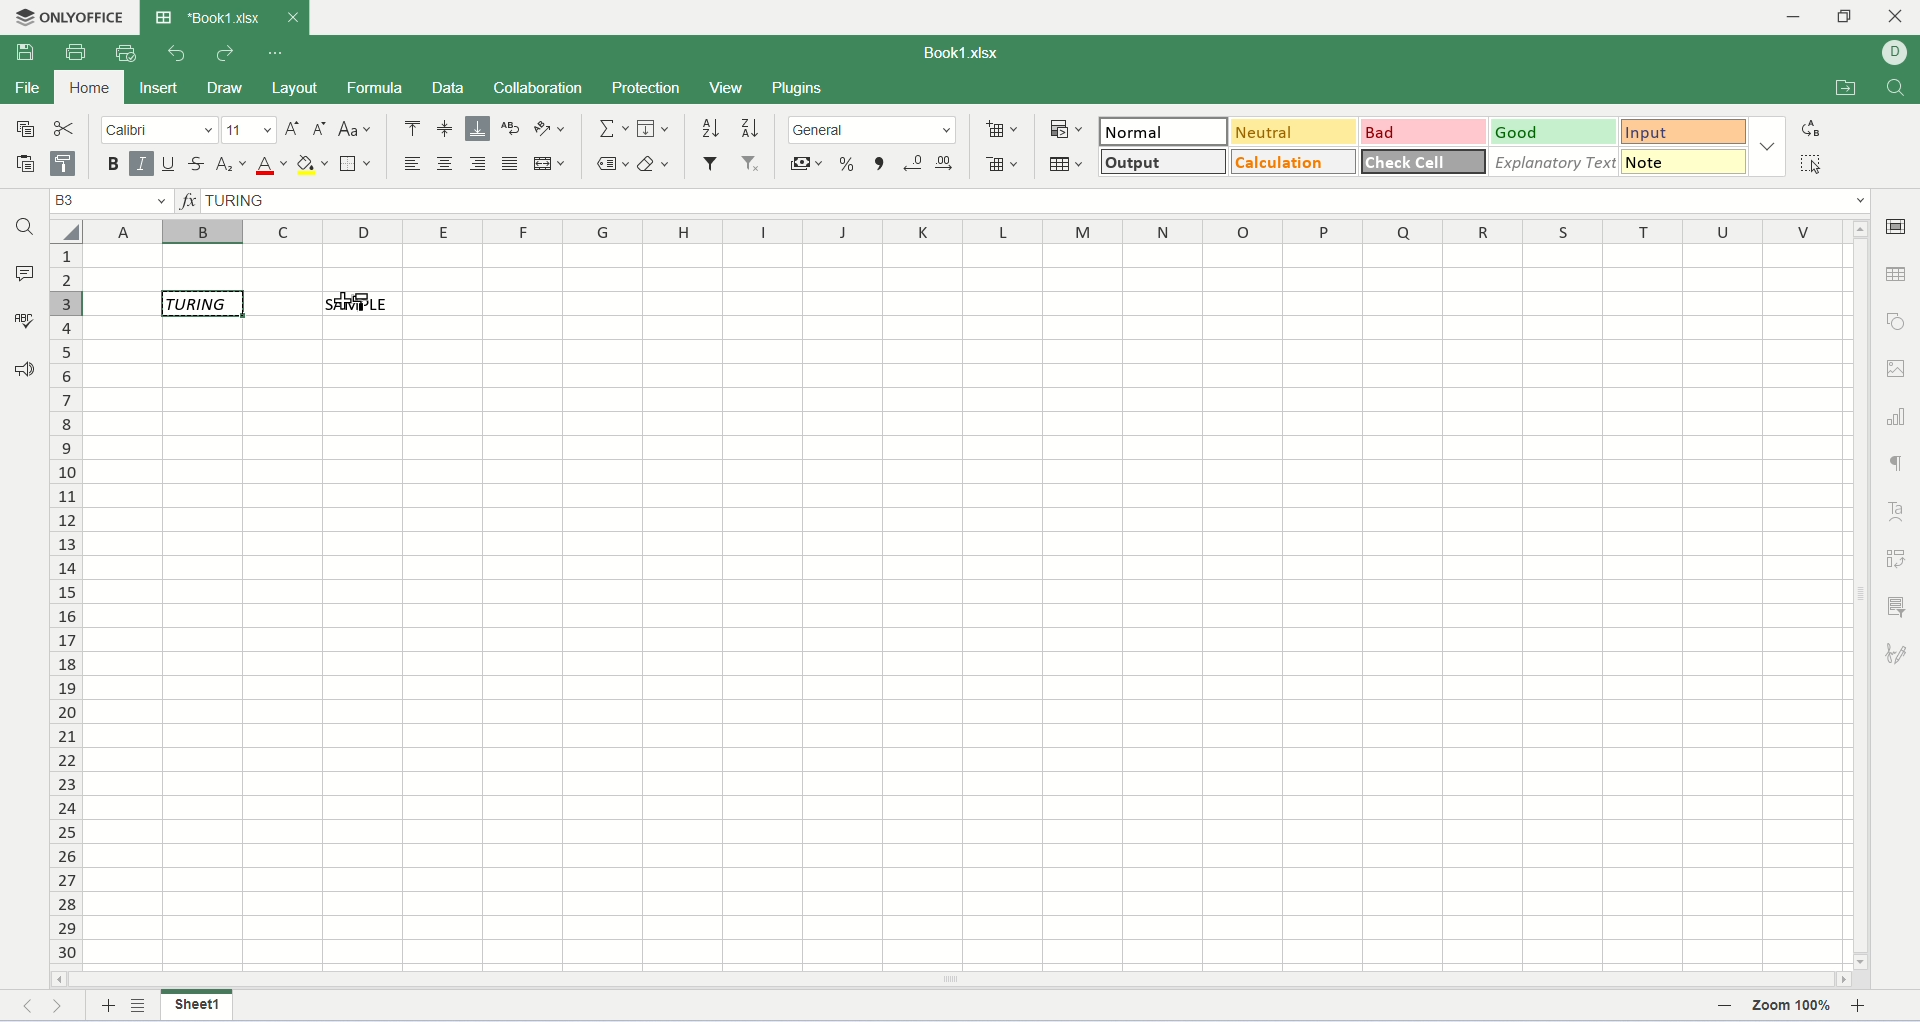 This screenshot has height=1022, width=1920. I want to click on remove cell, so click(1004, 165).